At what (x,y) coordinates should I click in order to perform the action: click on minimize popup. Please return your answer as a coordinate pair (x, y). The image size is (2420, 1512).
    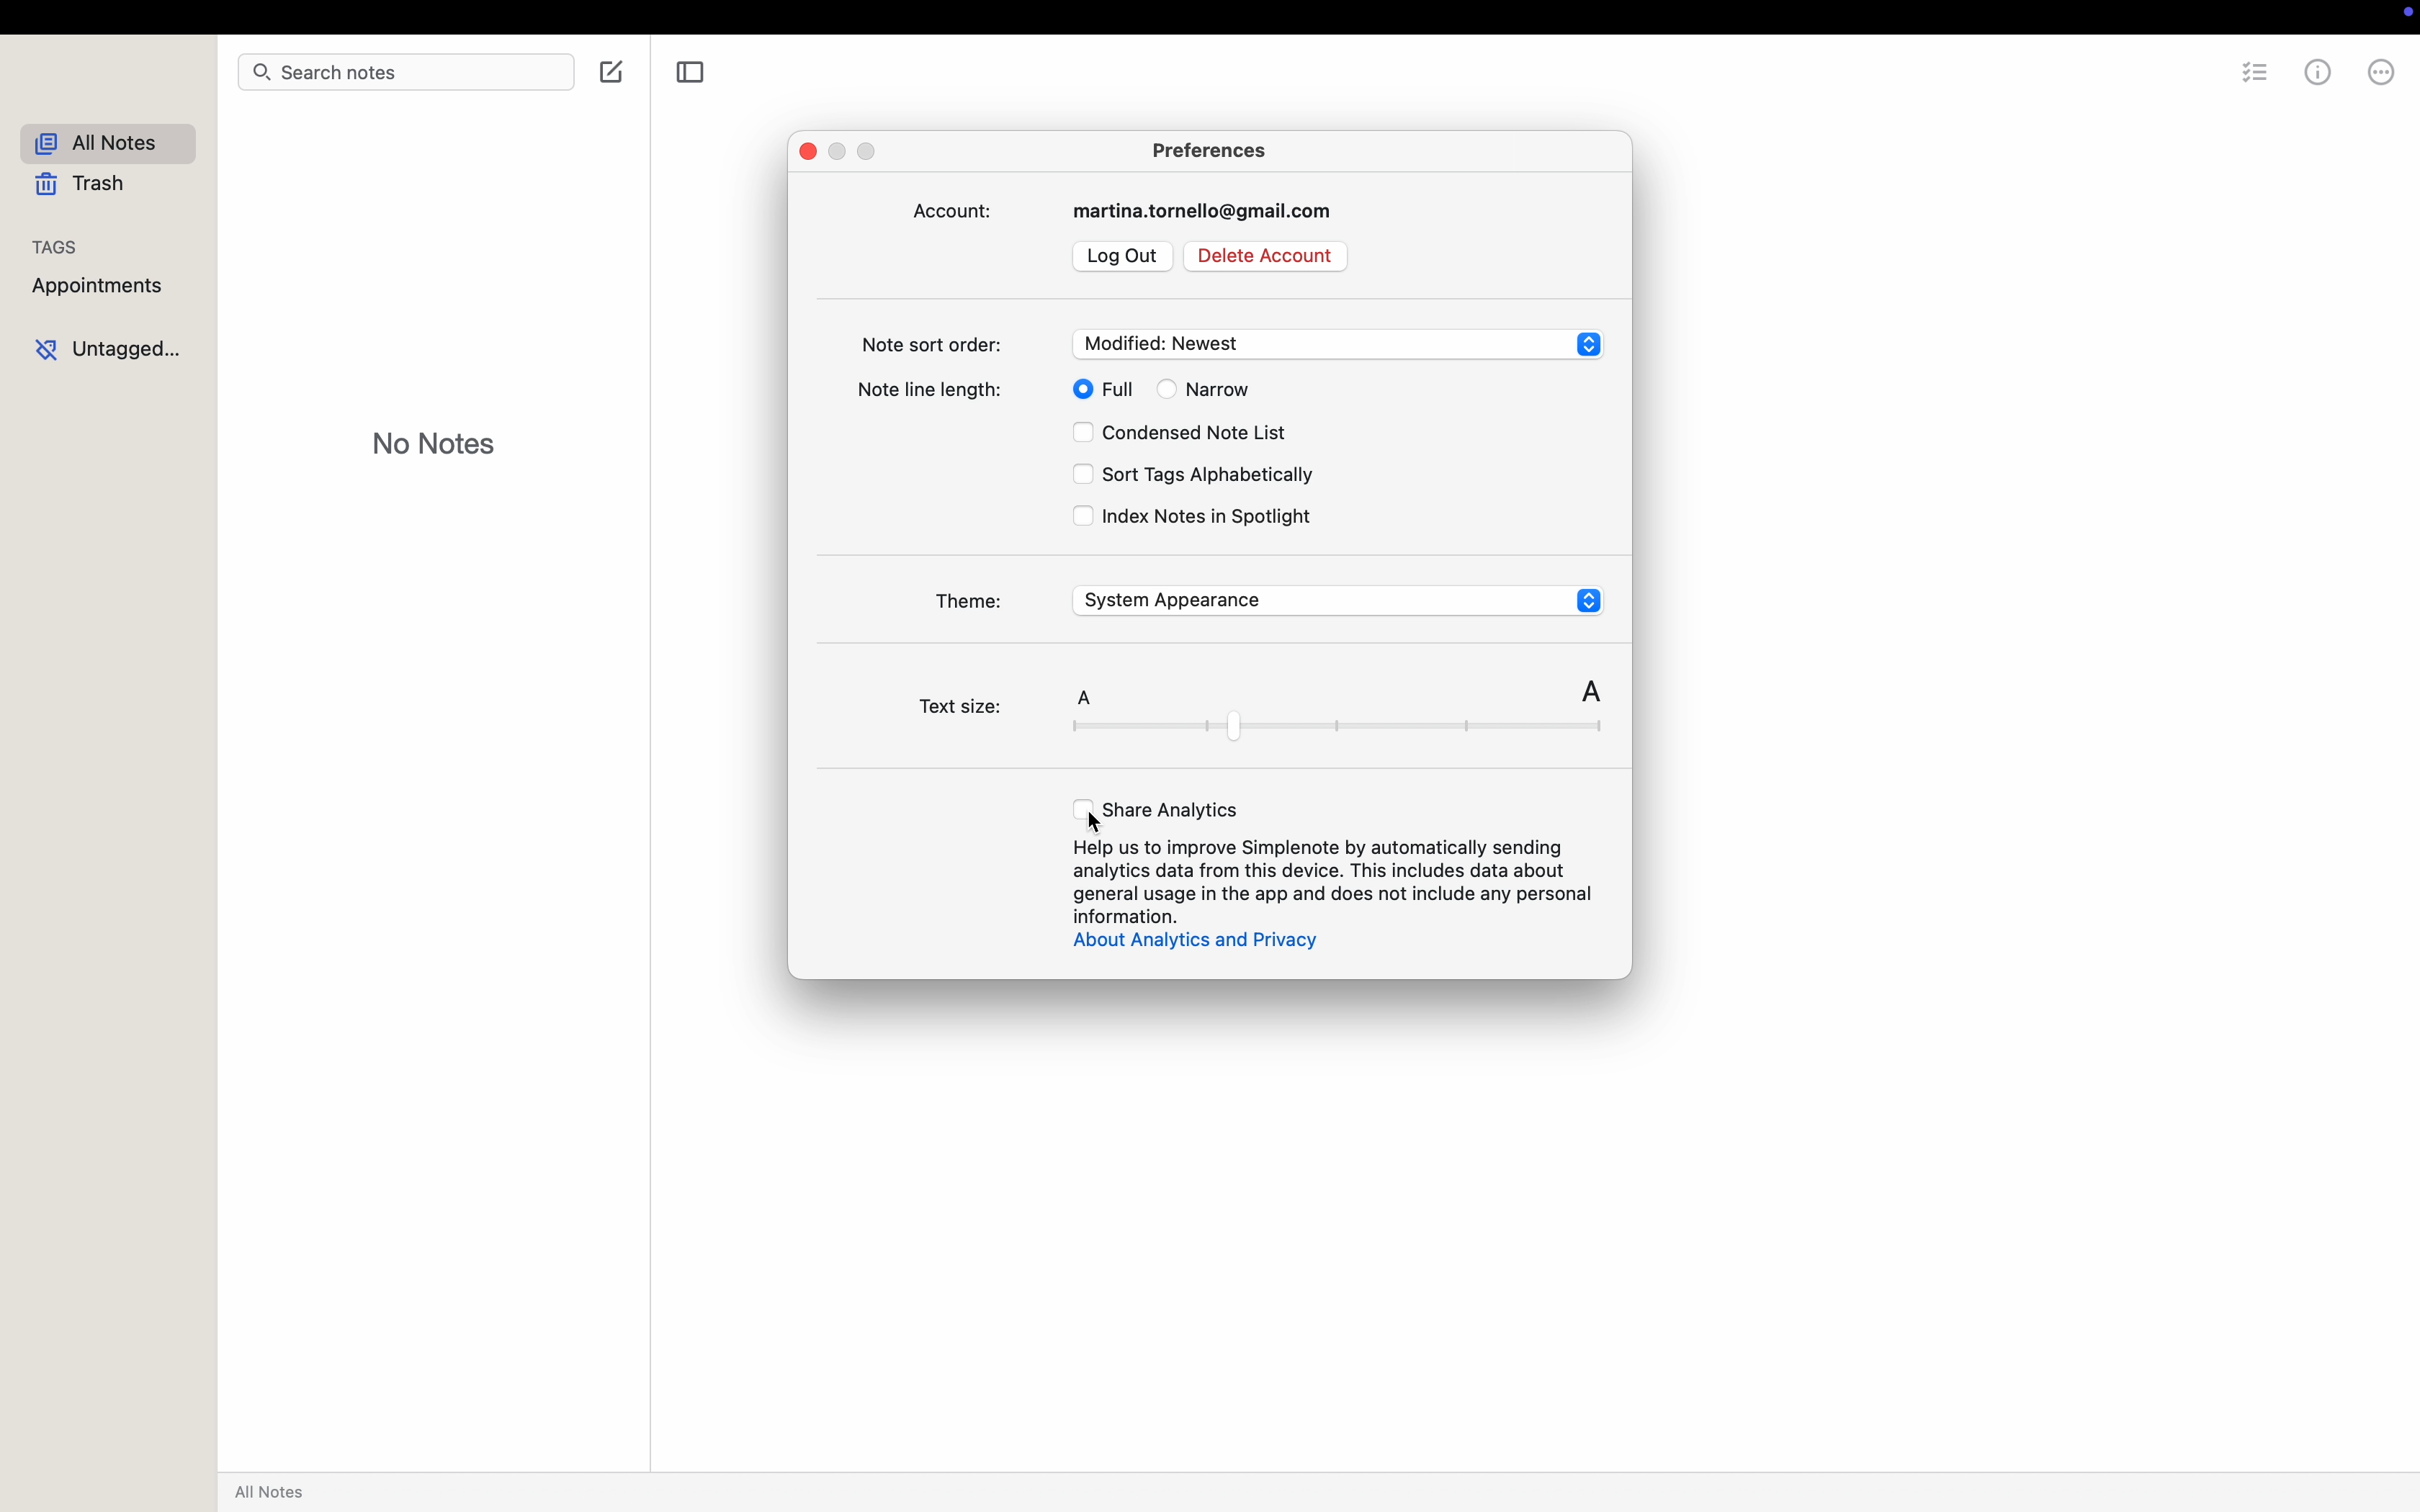
    Looking at the image, I should click on (840, 151).